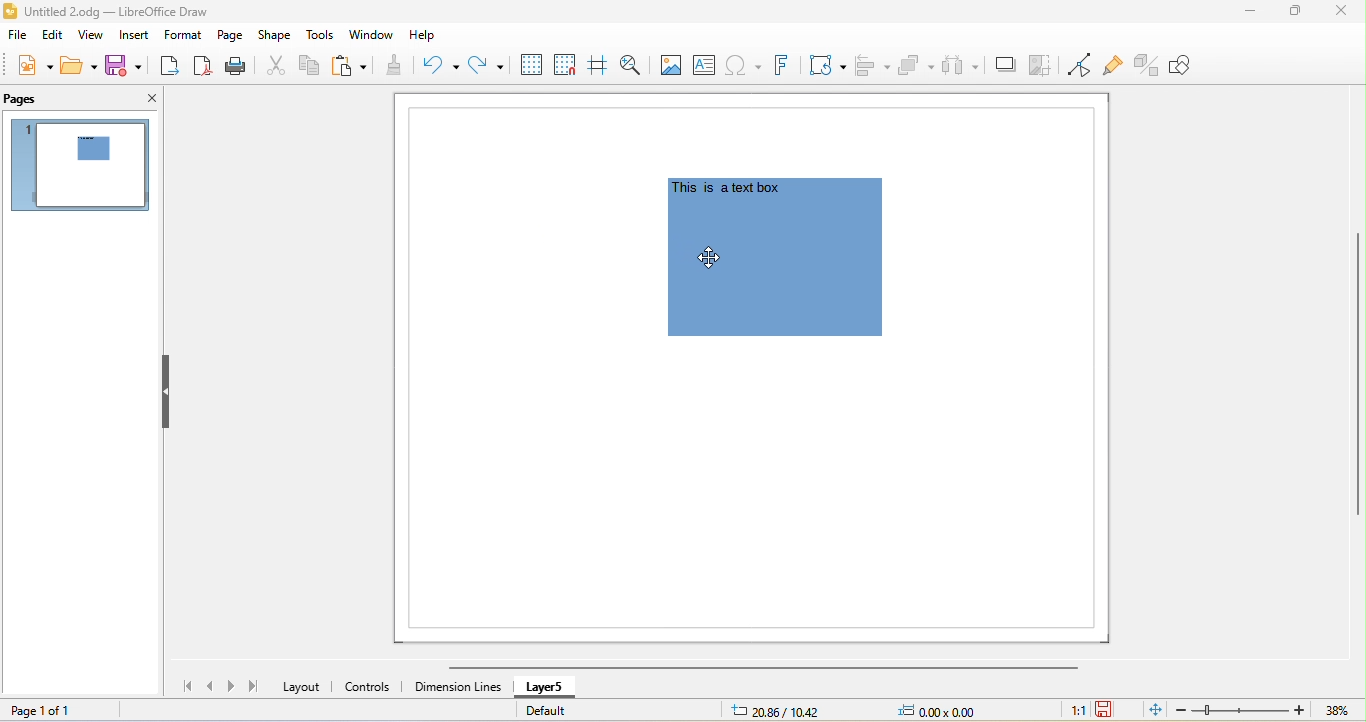  Describe the element at coordinates (376, 36) in the screenshot. I see `window` at that location.